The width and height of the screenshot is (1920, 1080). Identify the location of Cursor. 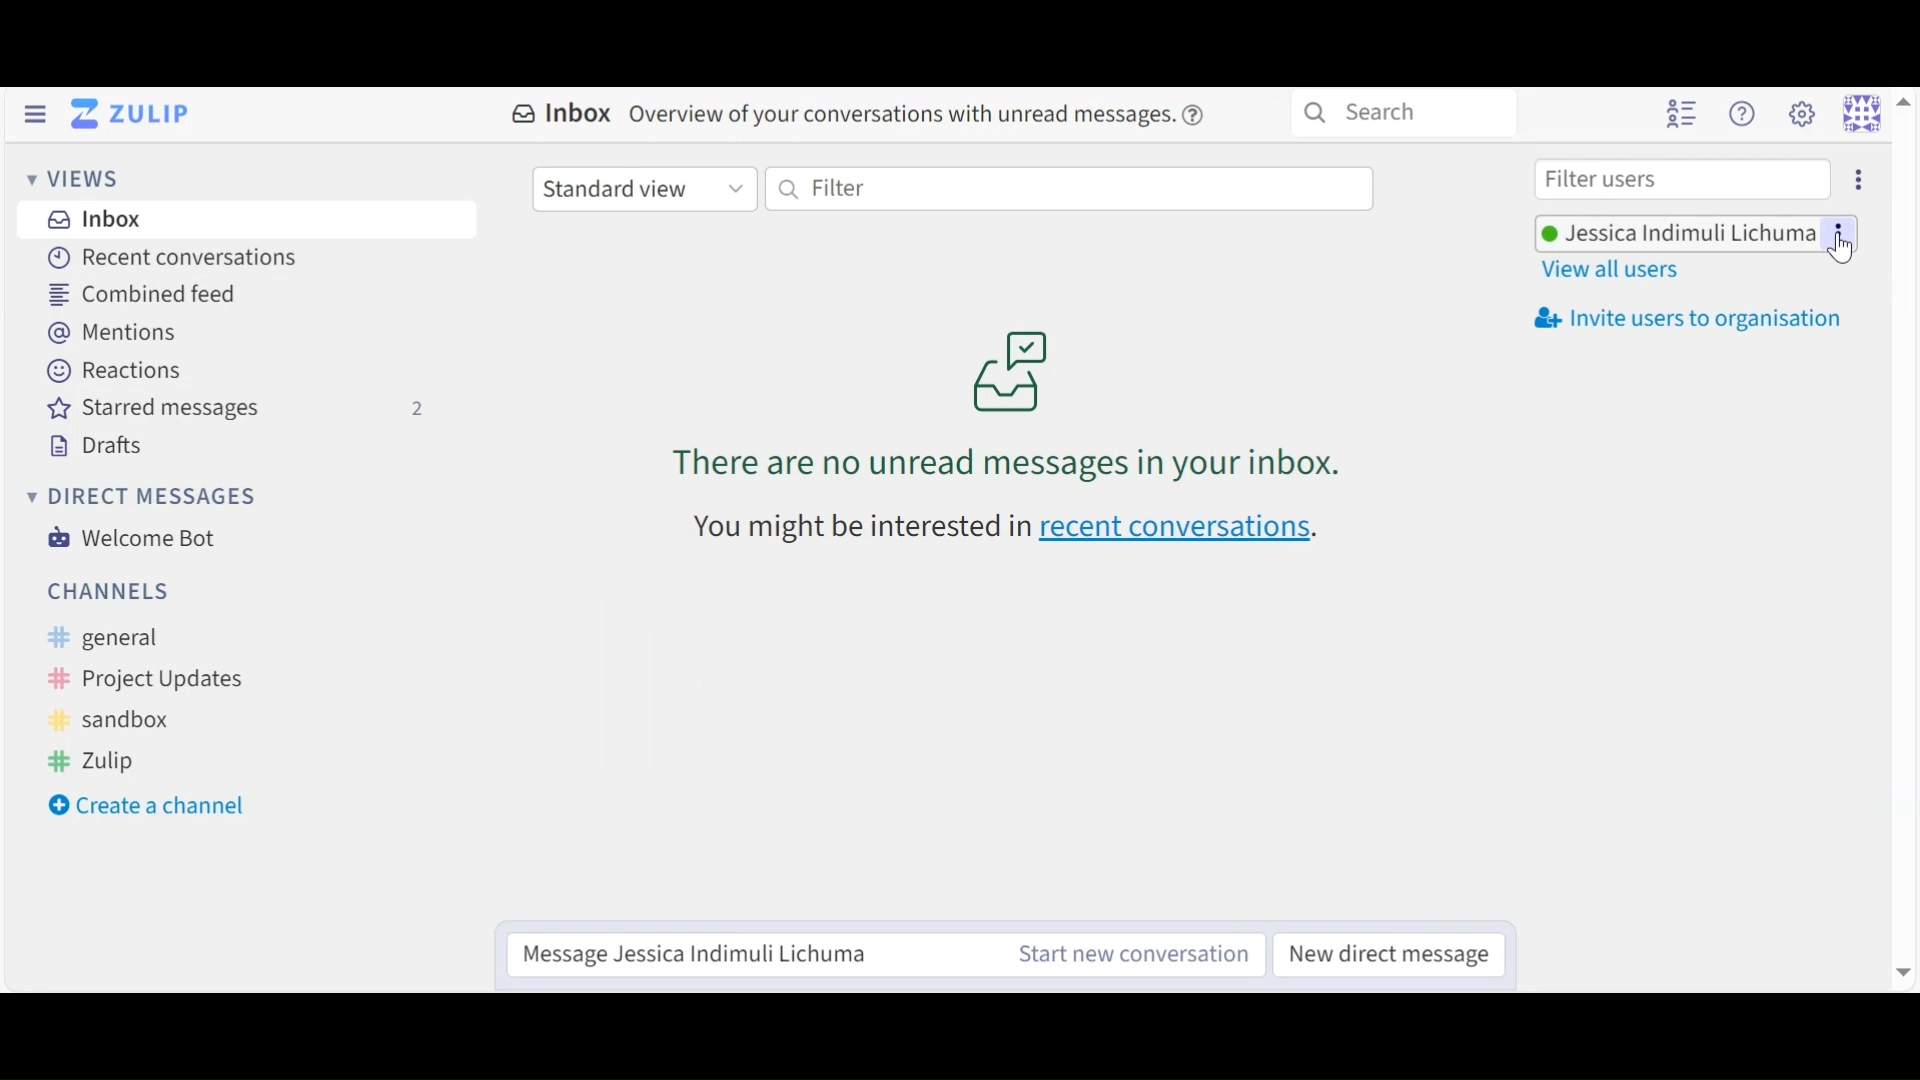
(1842, 255).